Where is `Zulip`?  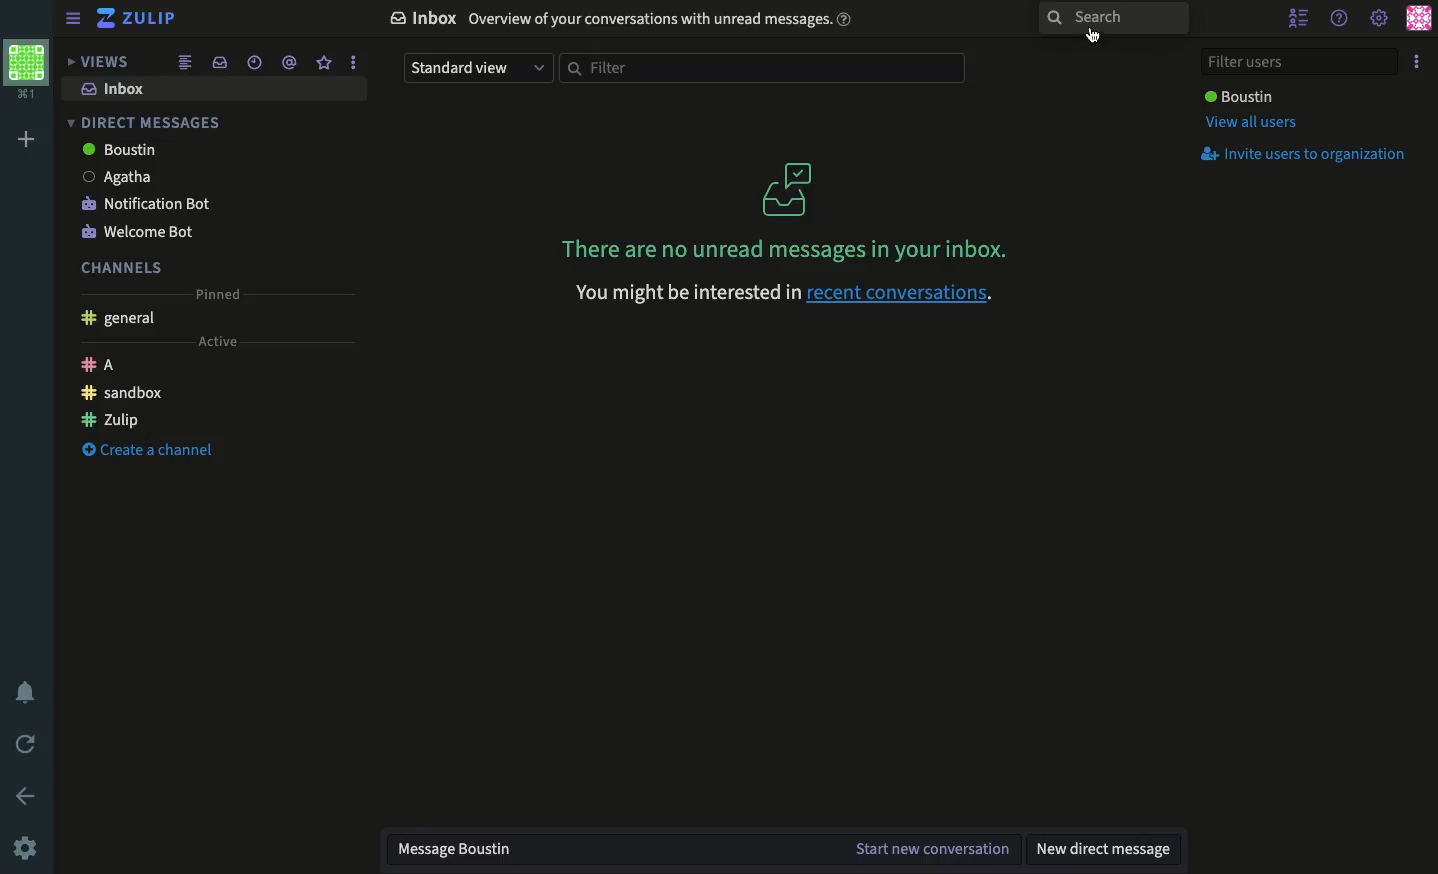 Zulip is located at coordinates (113, 420).